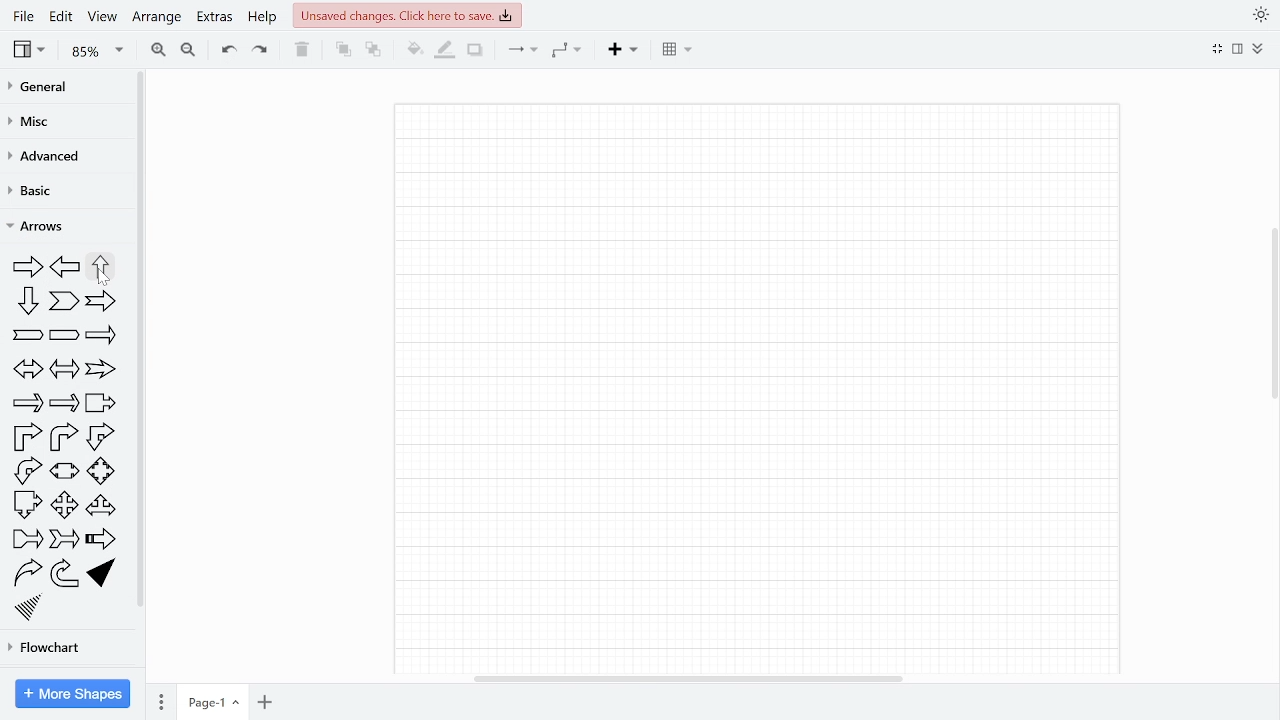  Describe the element at coordinates (406, 16) in the screenshot. I see `Unsaved changes. Click here to save` at that location.